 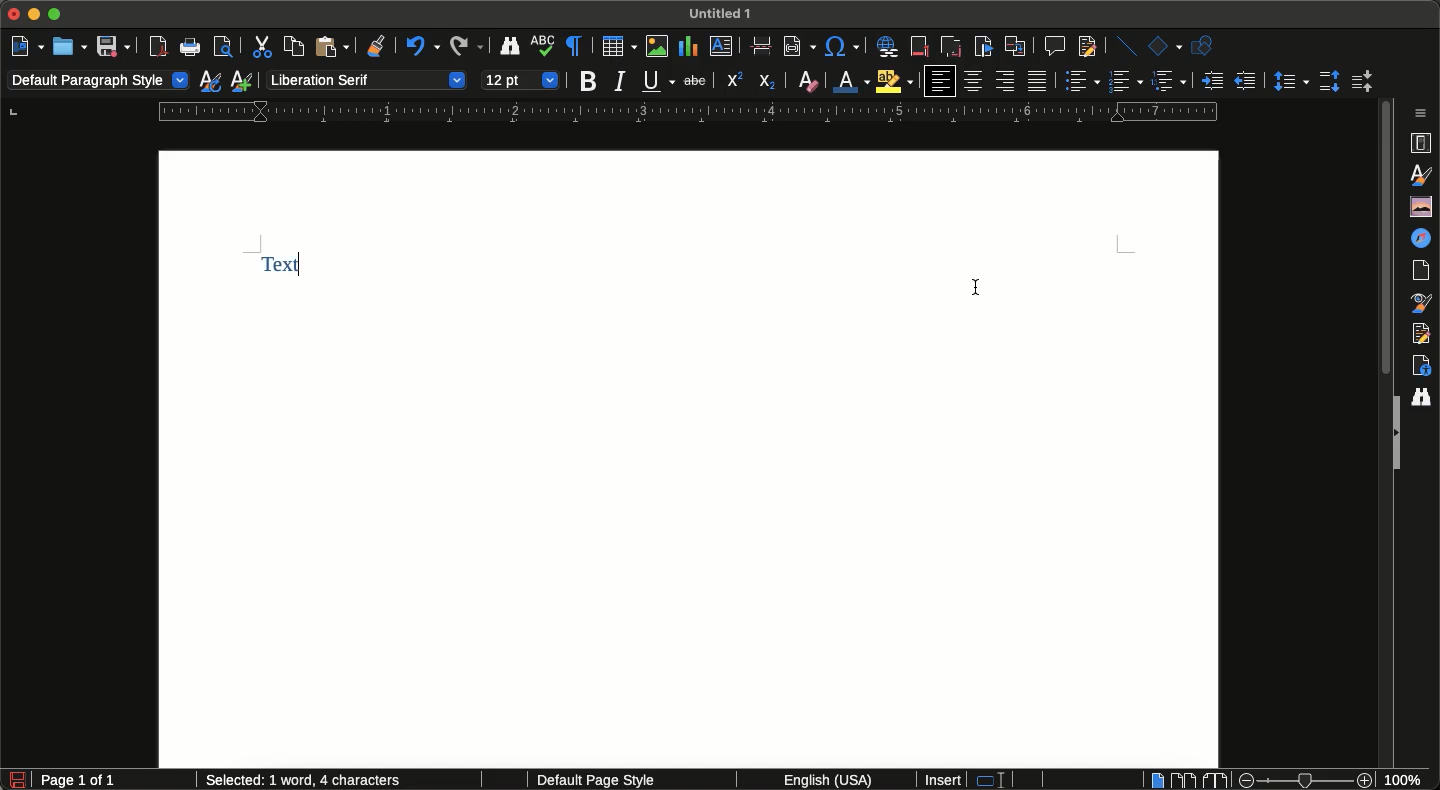 I want to click on Style inspector, so click(x=1423, y=302).